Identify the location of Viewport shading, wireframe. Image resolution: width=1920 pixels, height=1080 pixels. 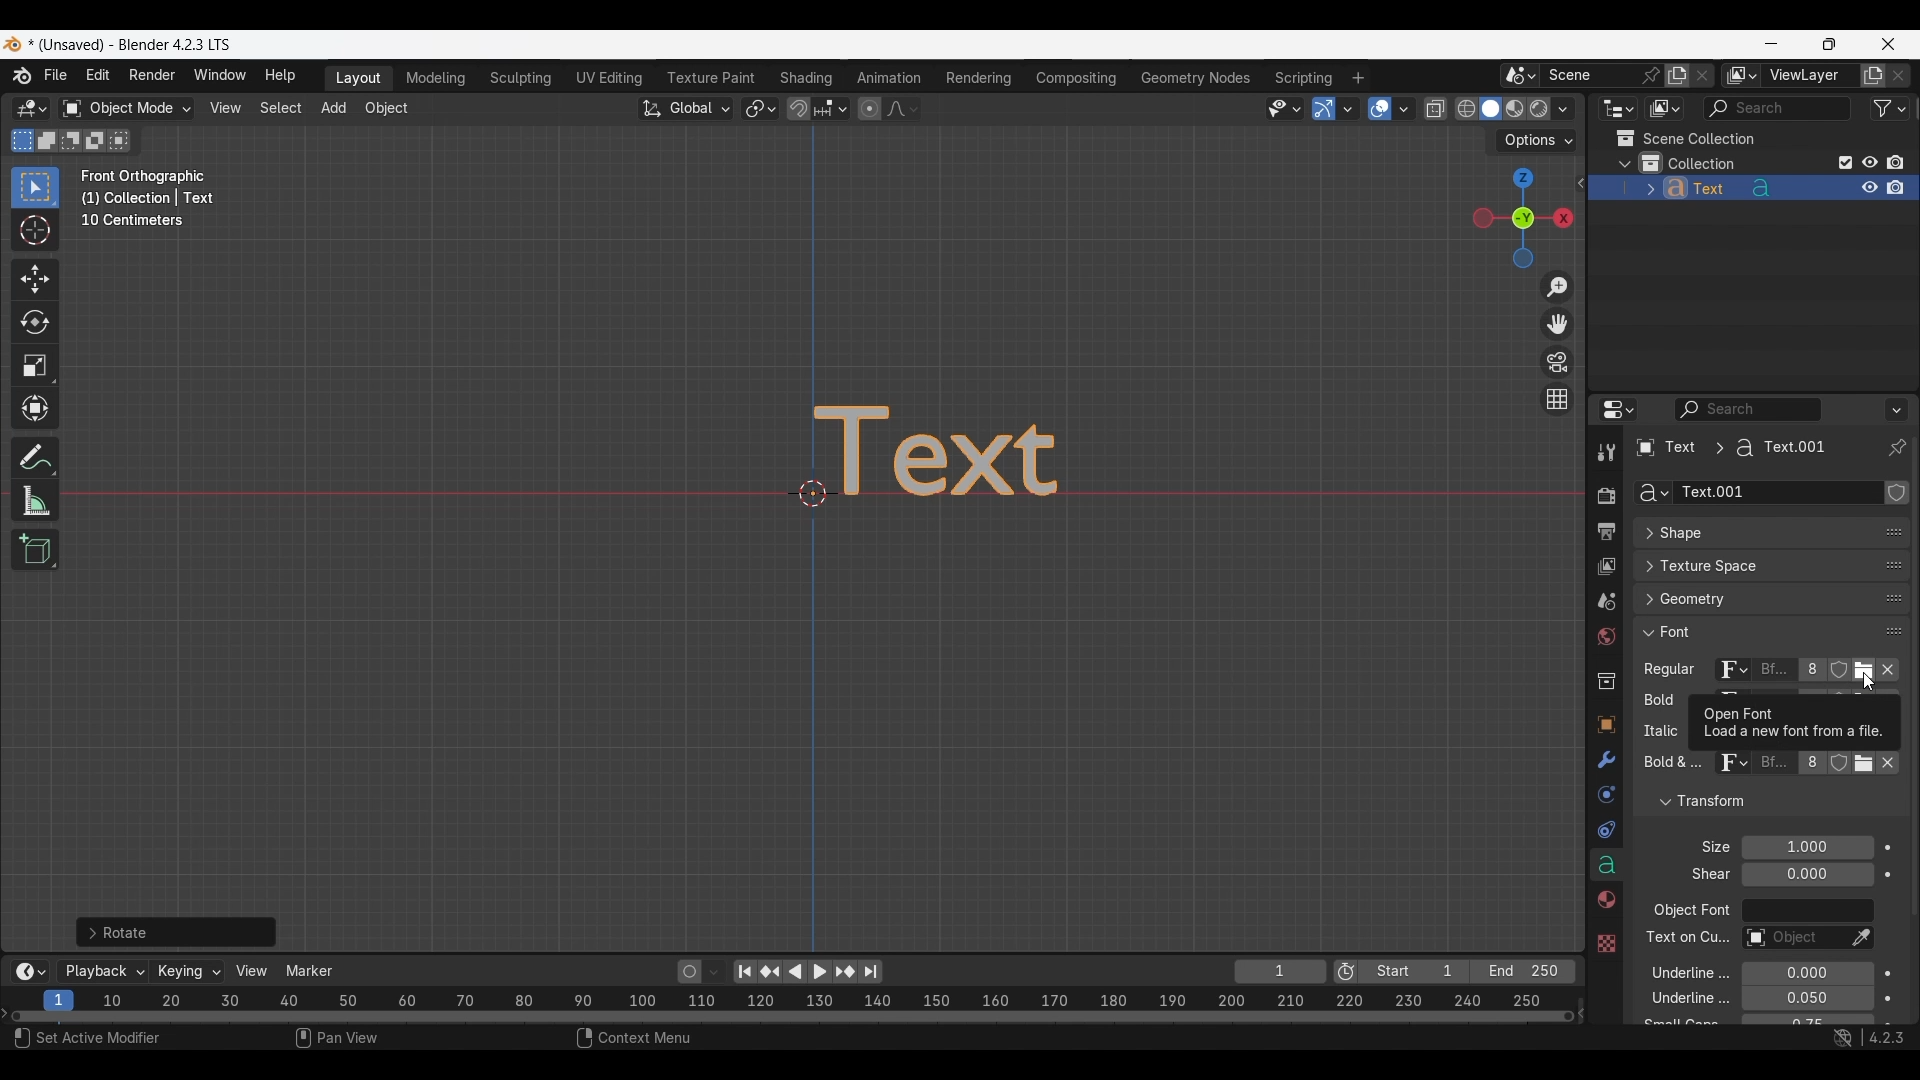
(1467, 109).